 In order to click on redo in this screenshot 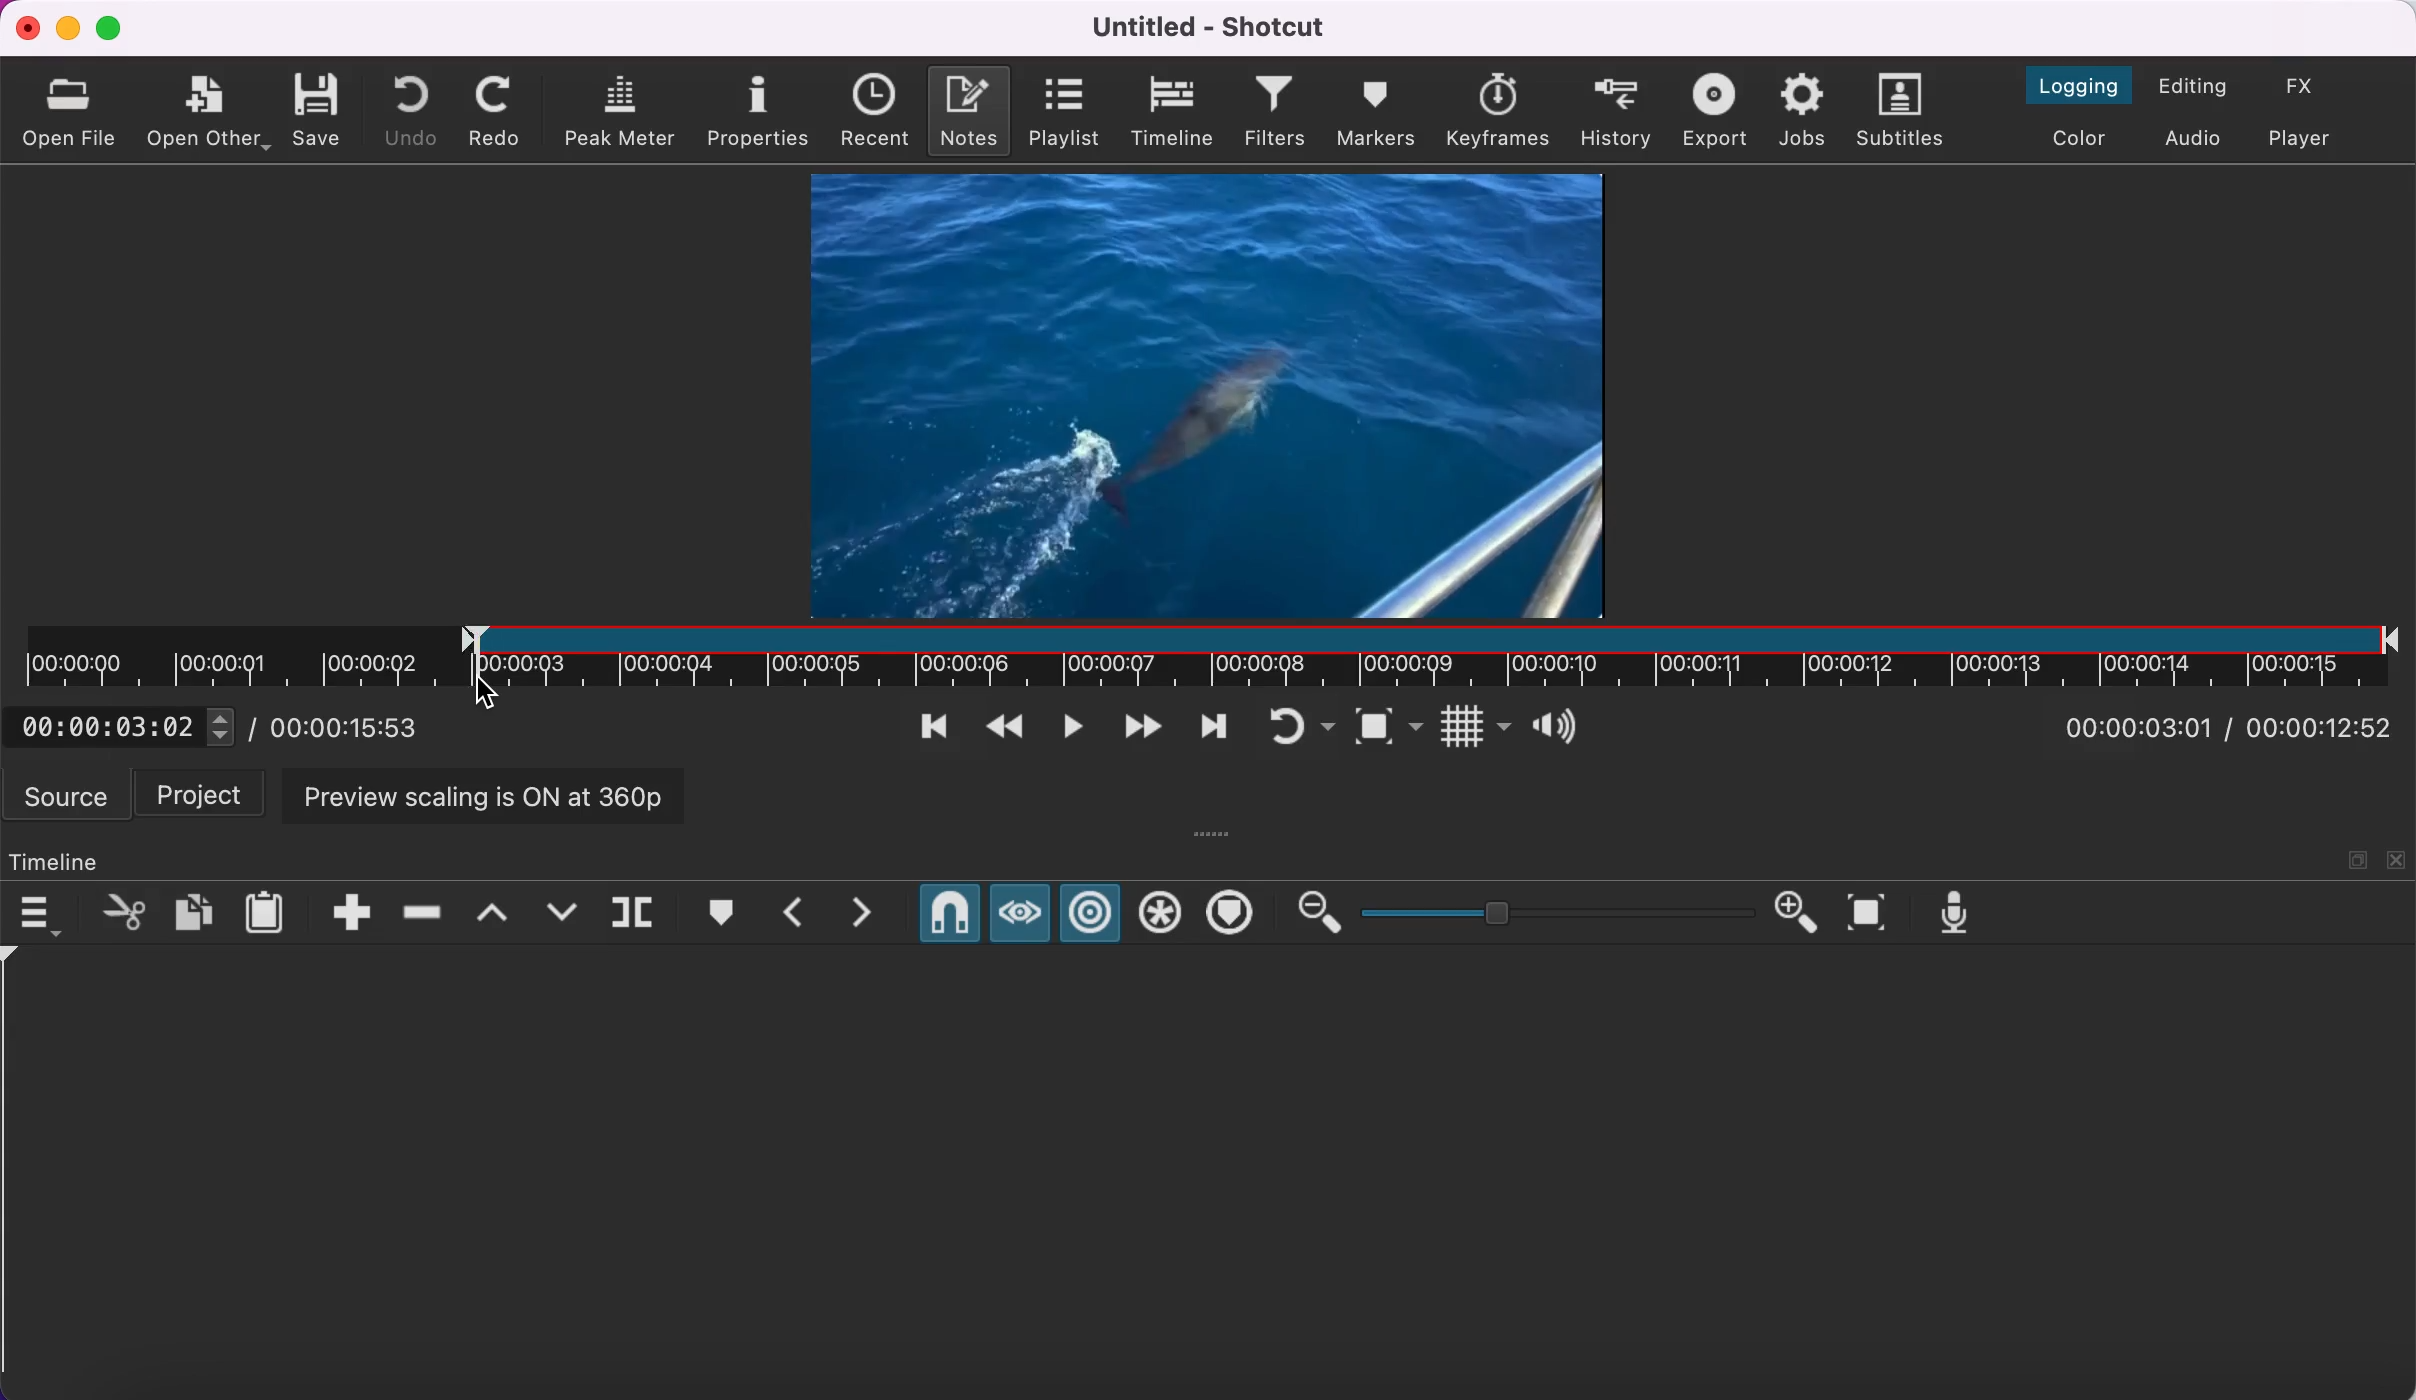, I will do `click(500, 110)`.